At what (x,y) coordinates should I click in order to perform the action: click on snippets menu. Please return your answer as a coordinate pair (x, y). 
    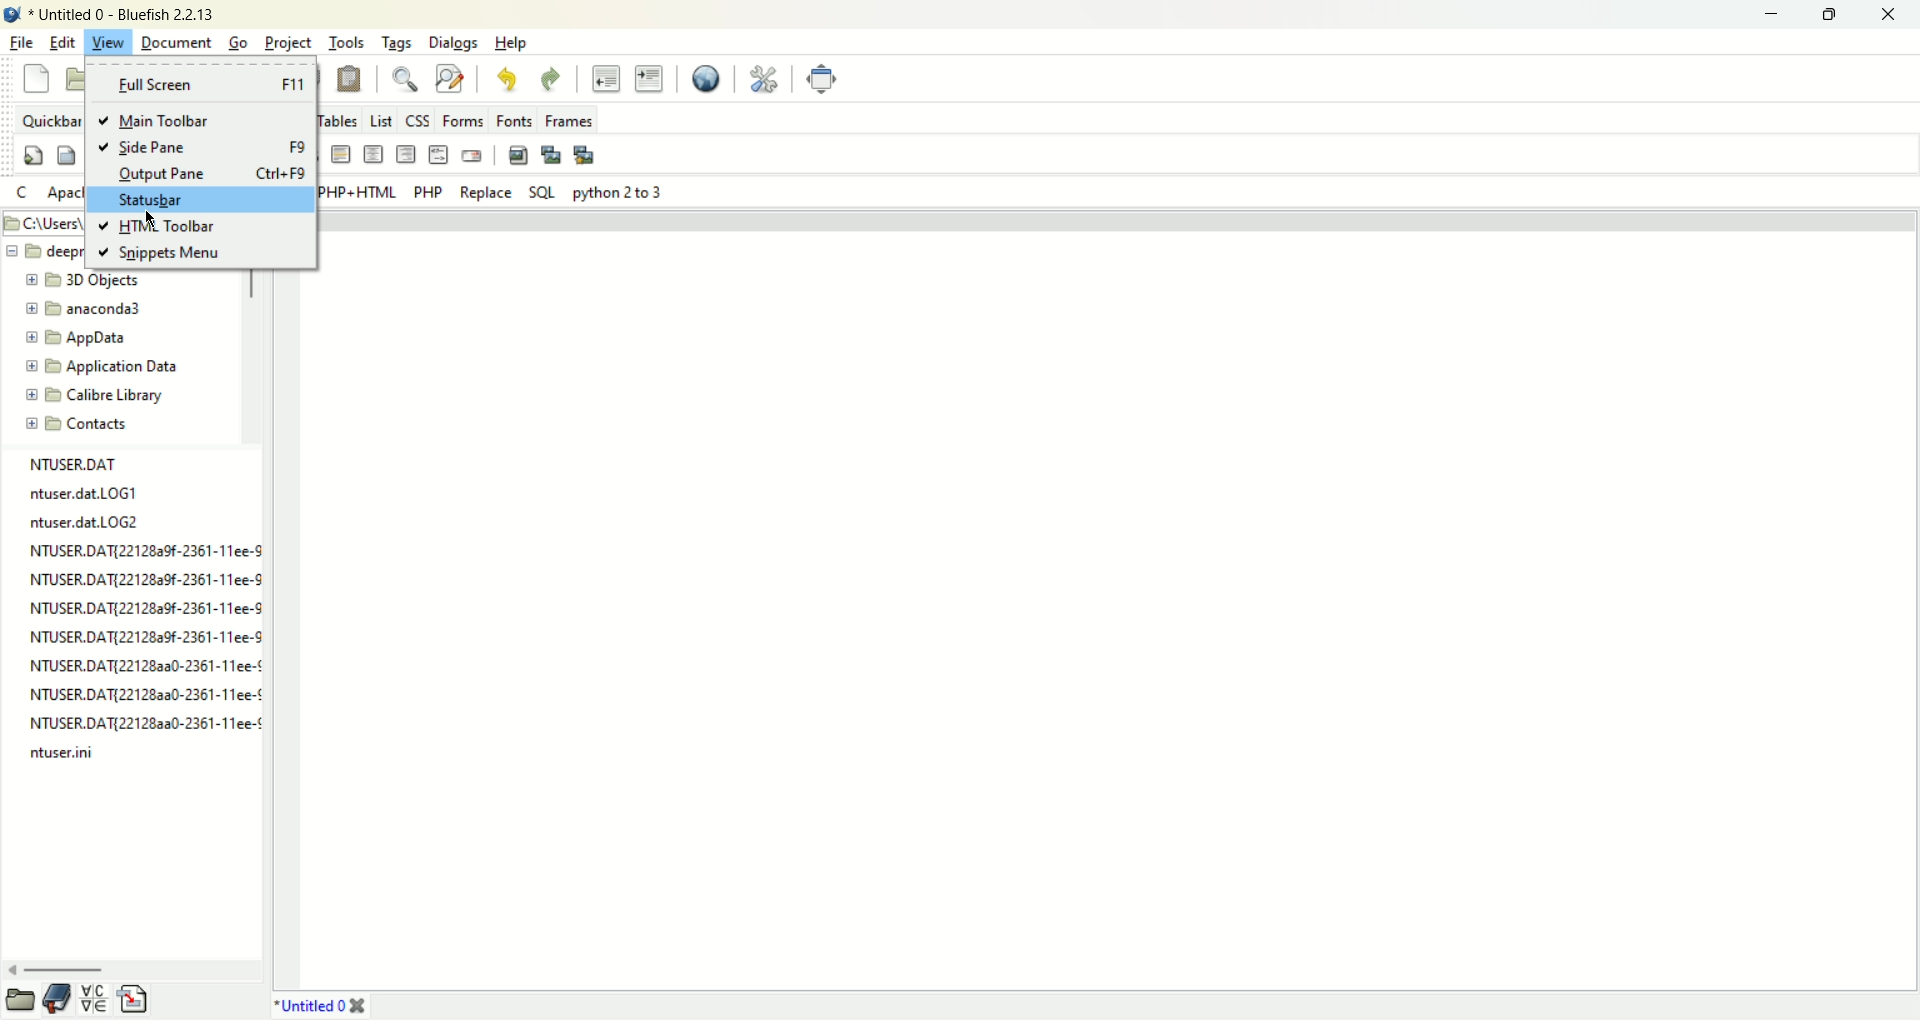
    Looking at the image, I should click on (194, 253).